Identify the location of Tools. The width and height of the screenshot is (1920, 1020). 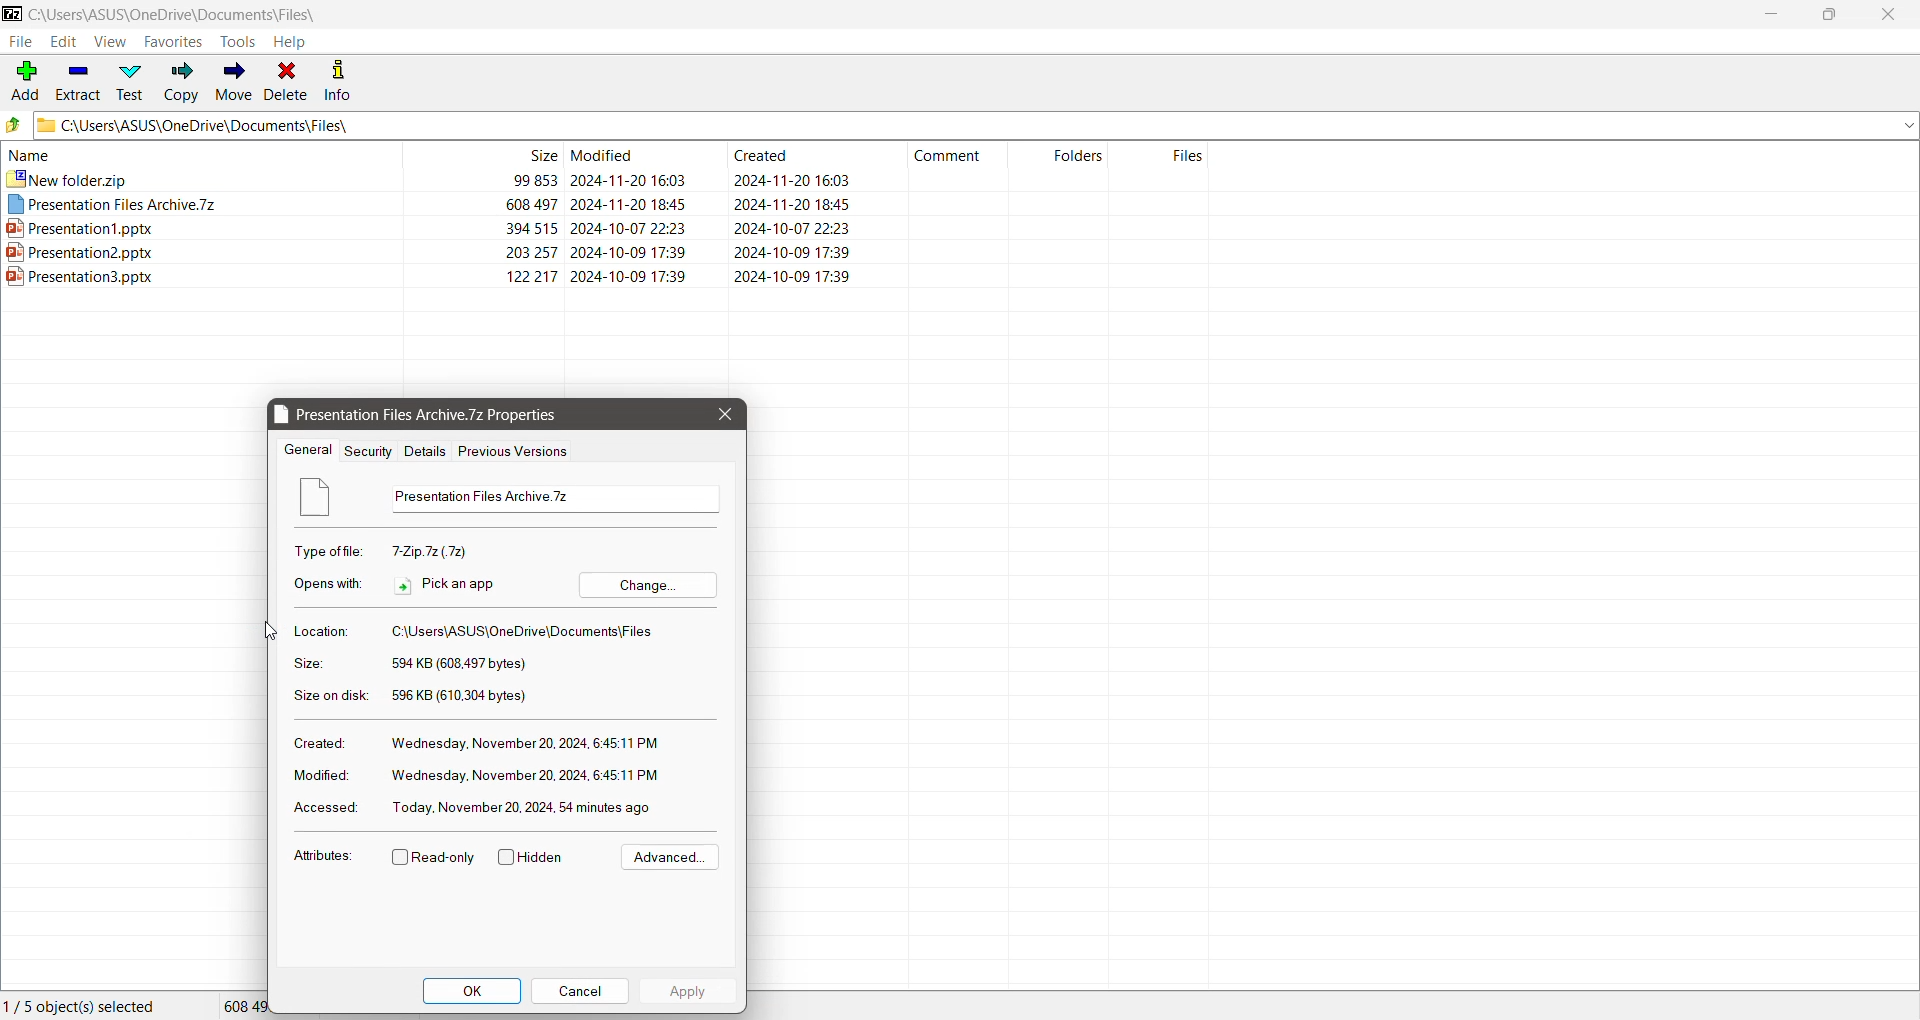
(238, 41).